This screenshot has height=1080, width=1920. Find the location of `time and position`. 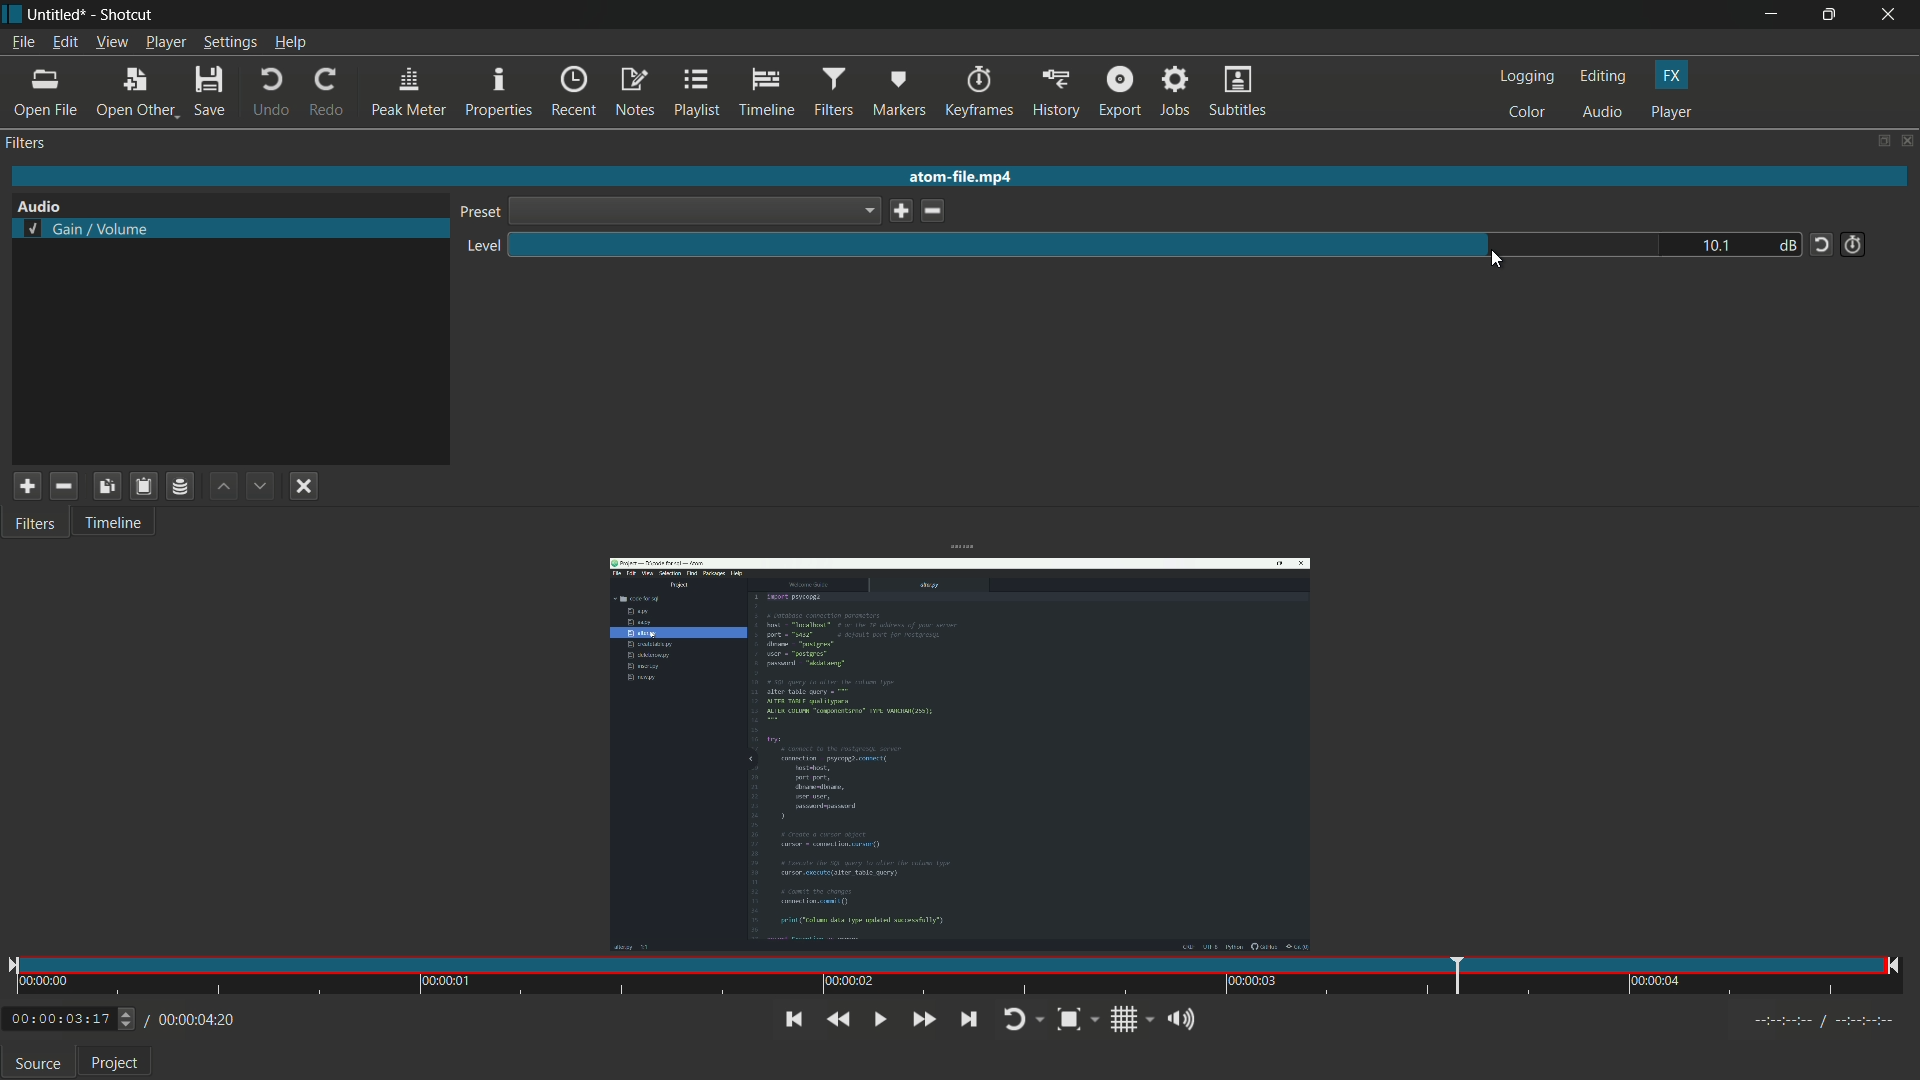

time and position is located at coordinates (957, 979).